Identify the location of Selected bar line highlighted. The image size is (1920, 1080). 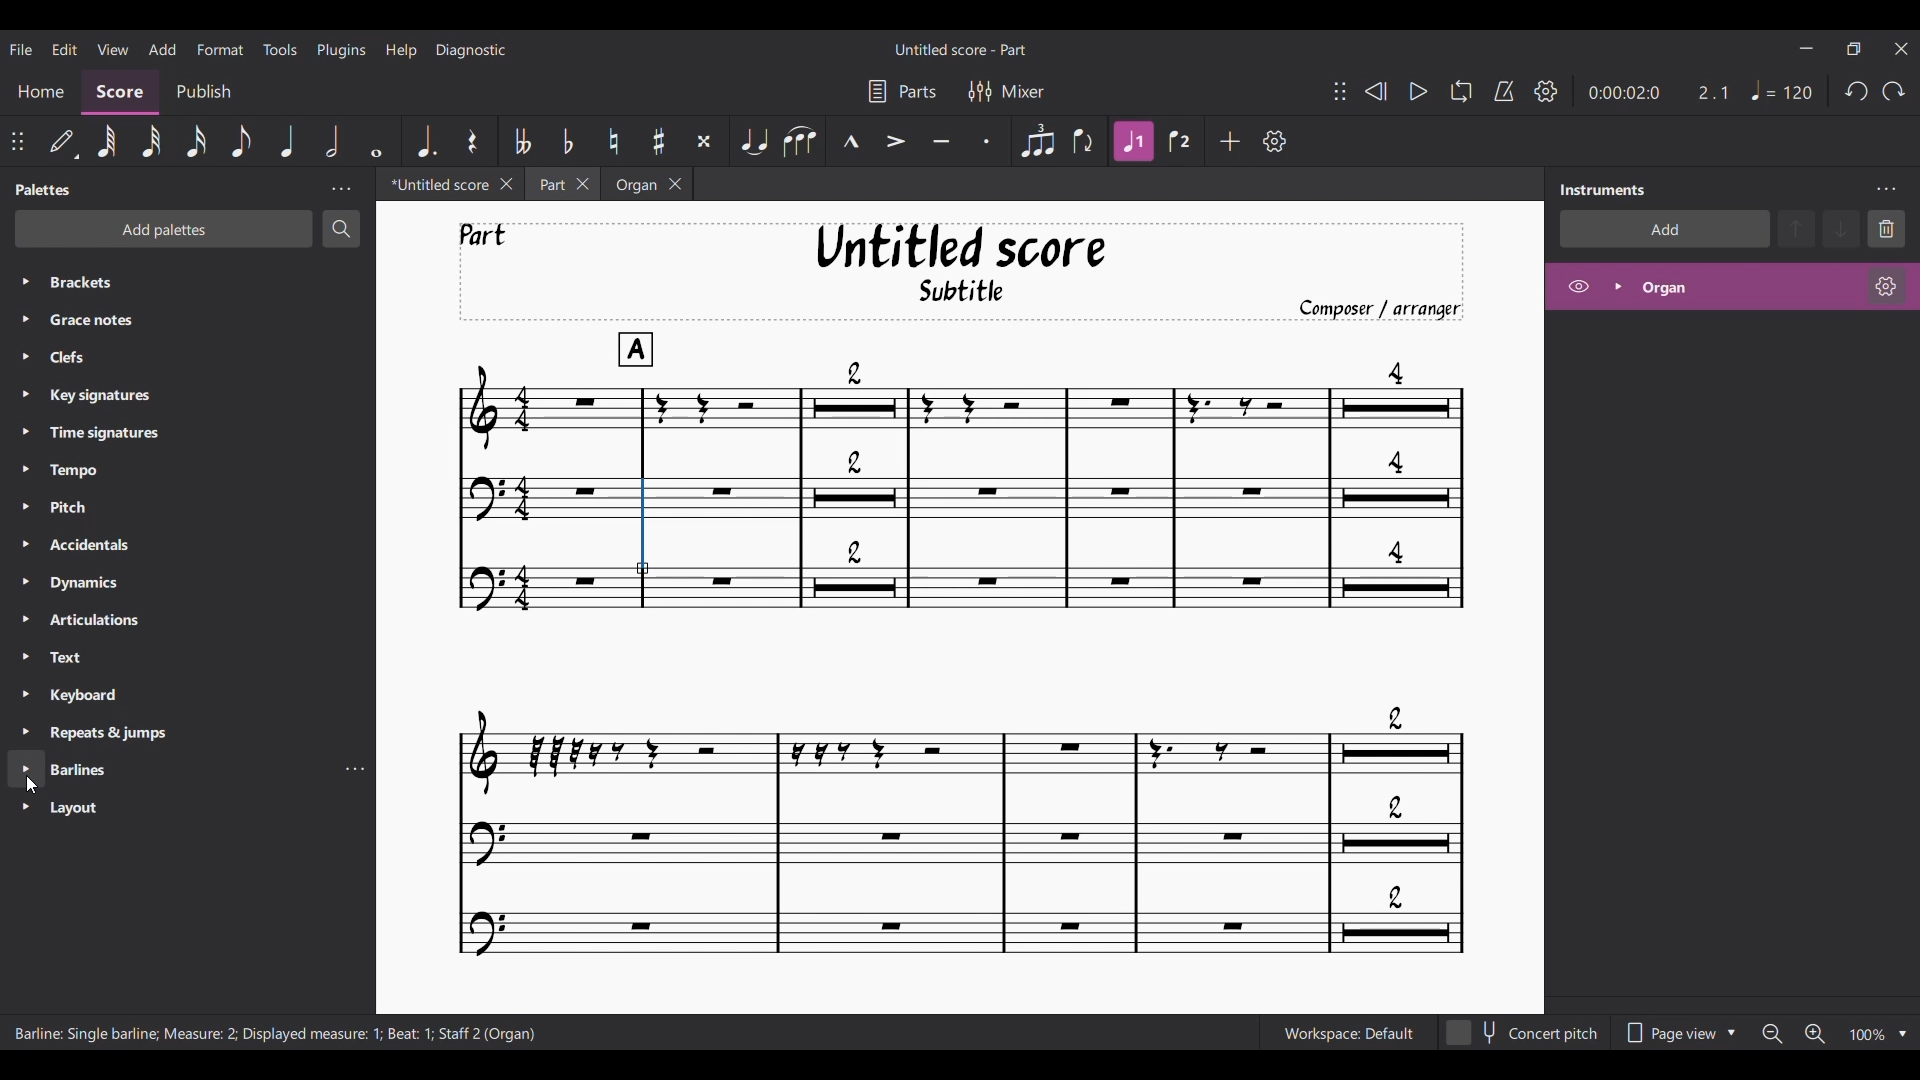
(643, 527).